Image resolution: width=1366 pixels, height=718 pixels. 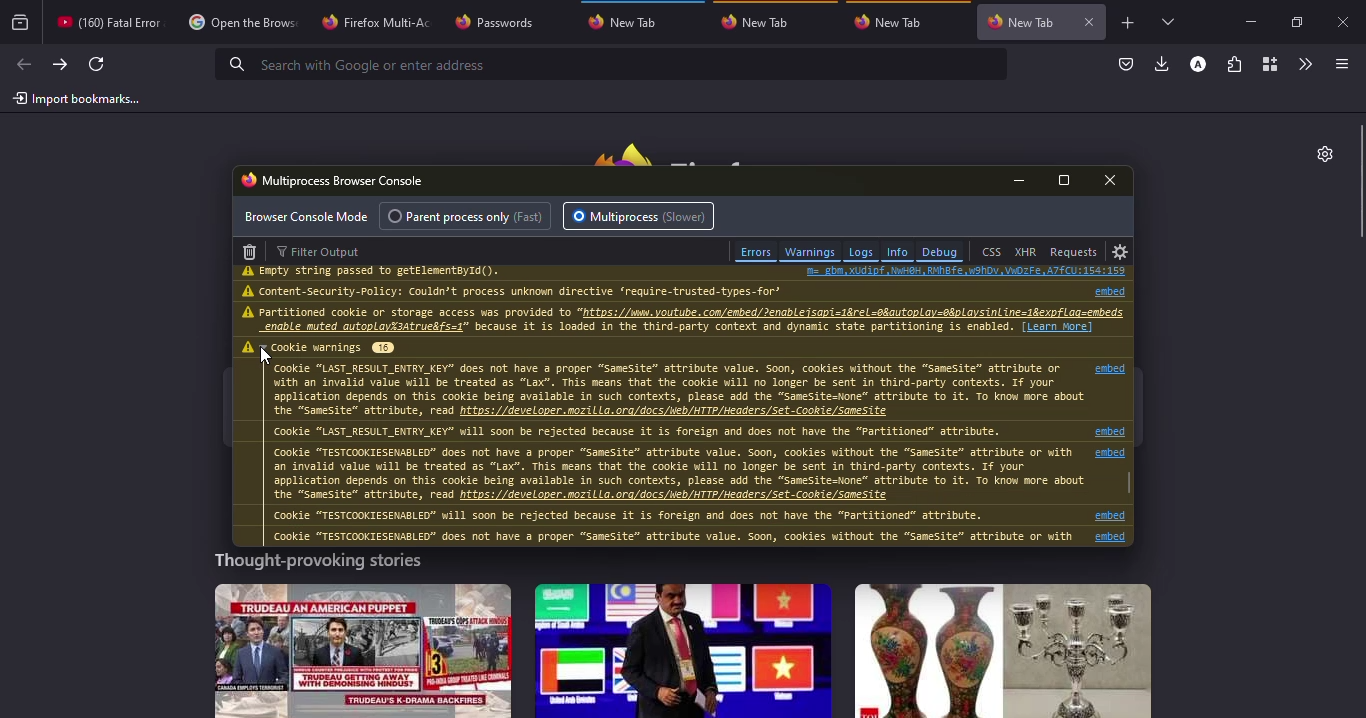 What do you see at coordinates (755, 251) in the screenshot?
I see `errors` at bounding box center [755, 251].